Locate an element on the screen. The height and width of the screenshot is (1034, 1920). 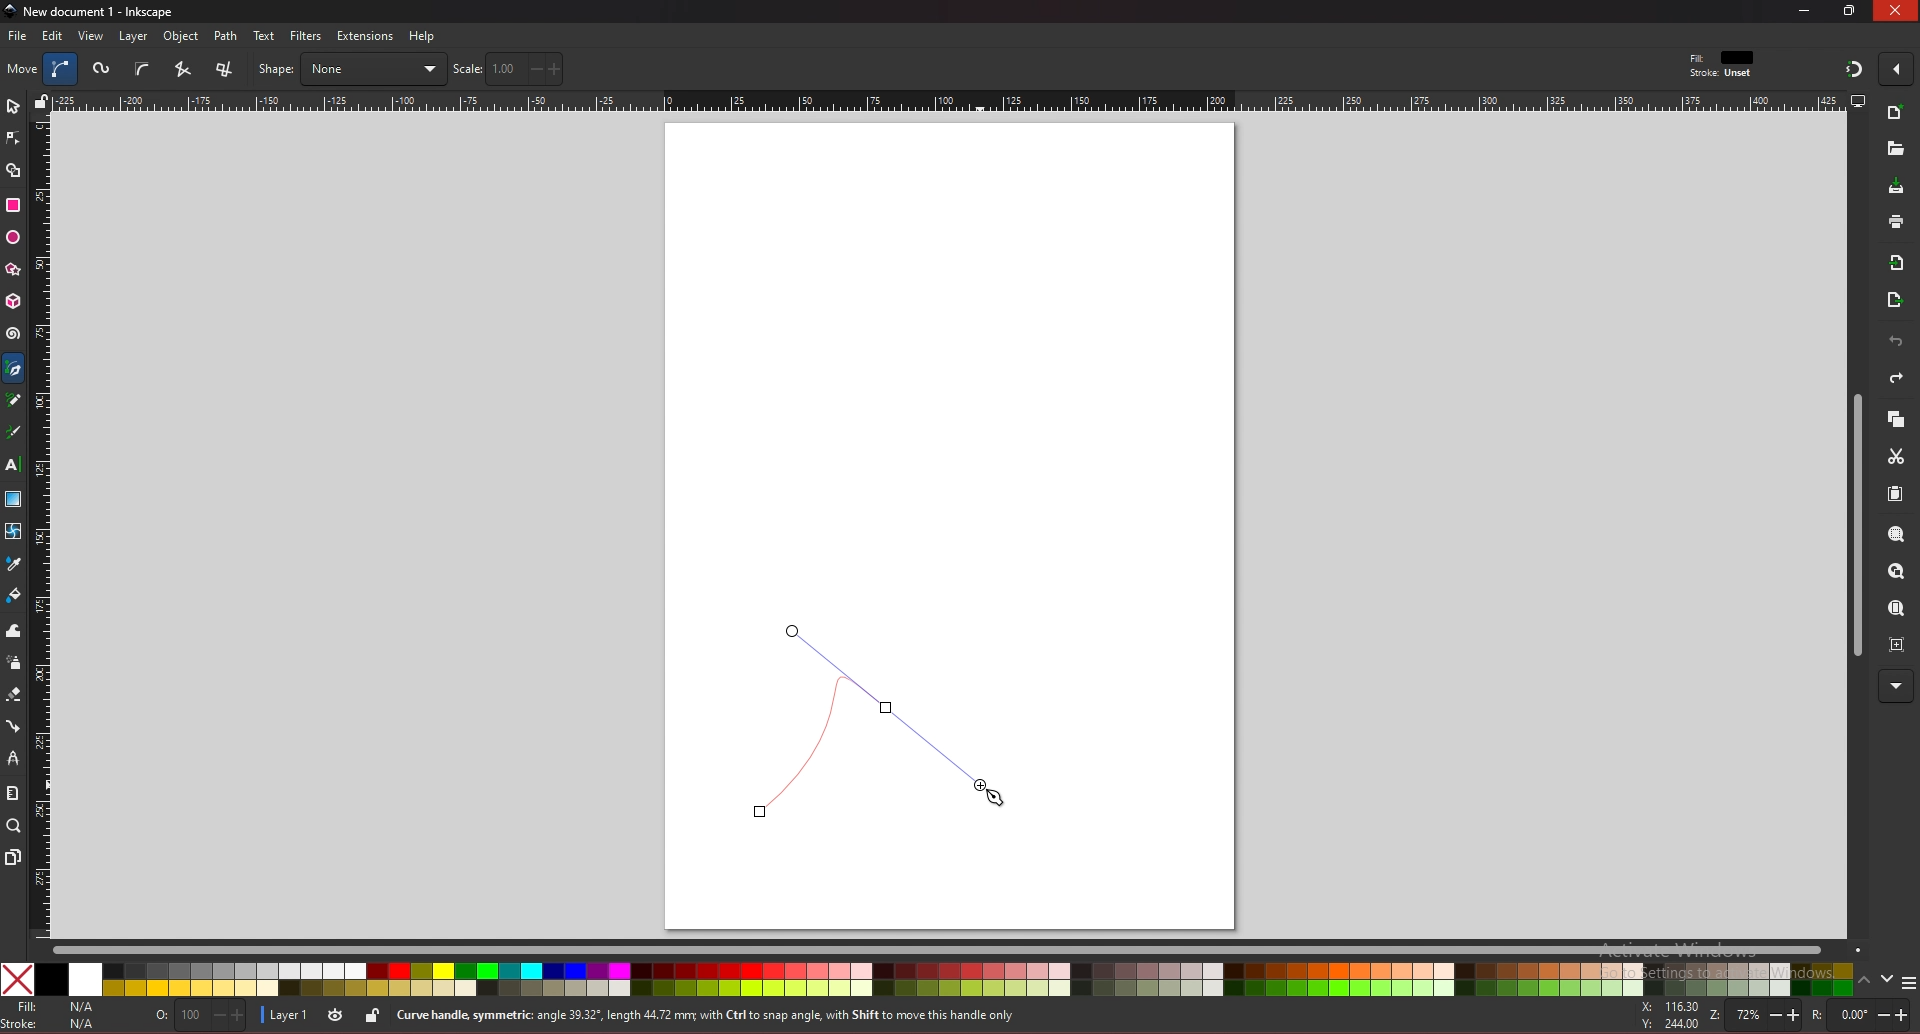
x and y coordinates is located at coordinates (1668, 1015).